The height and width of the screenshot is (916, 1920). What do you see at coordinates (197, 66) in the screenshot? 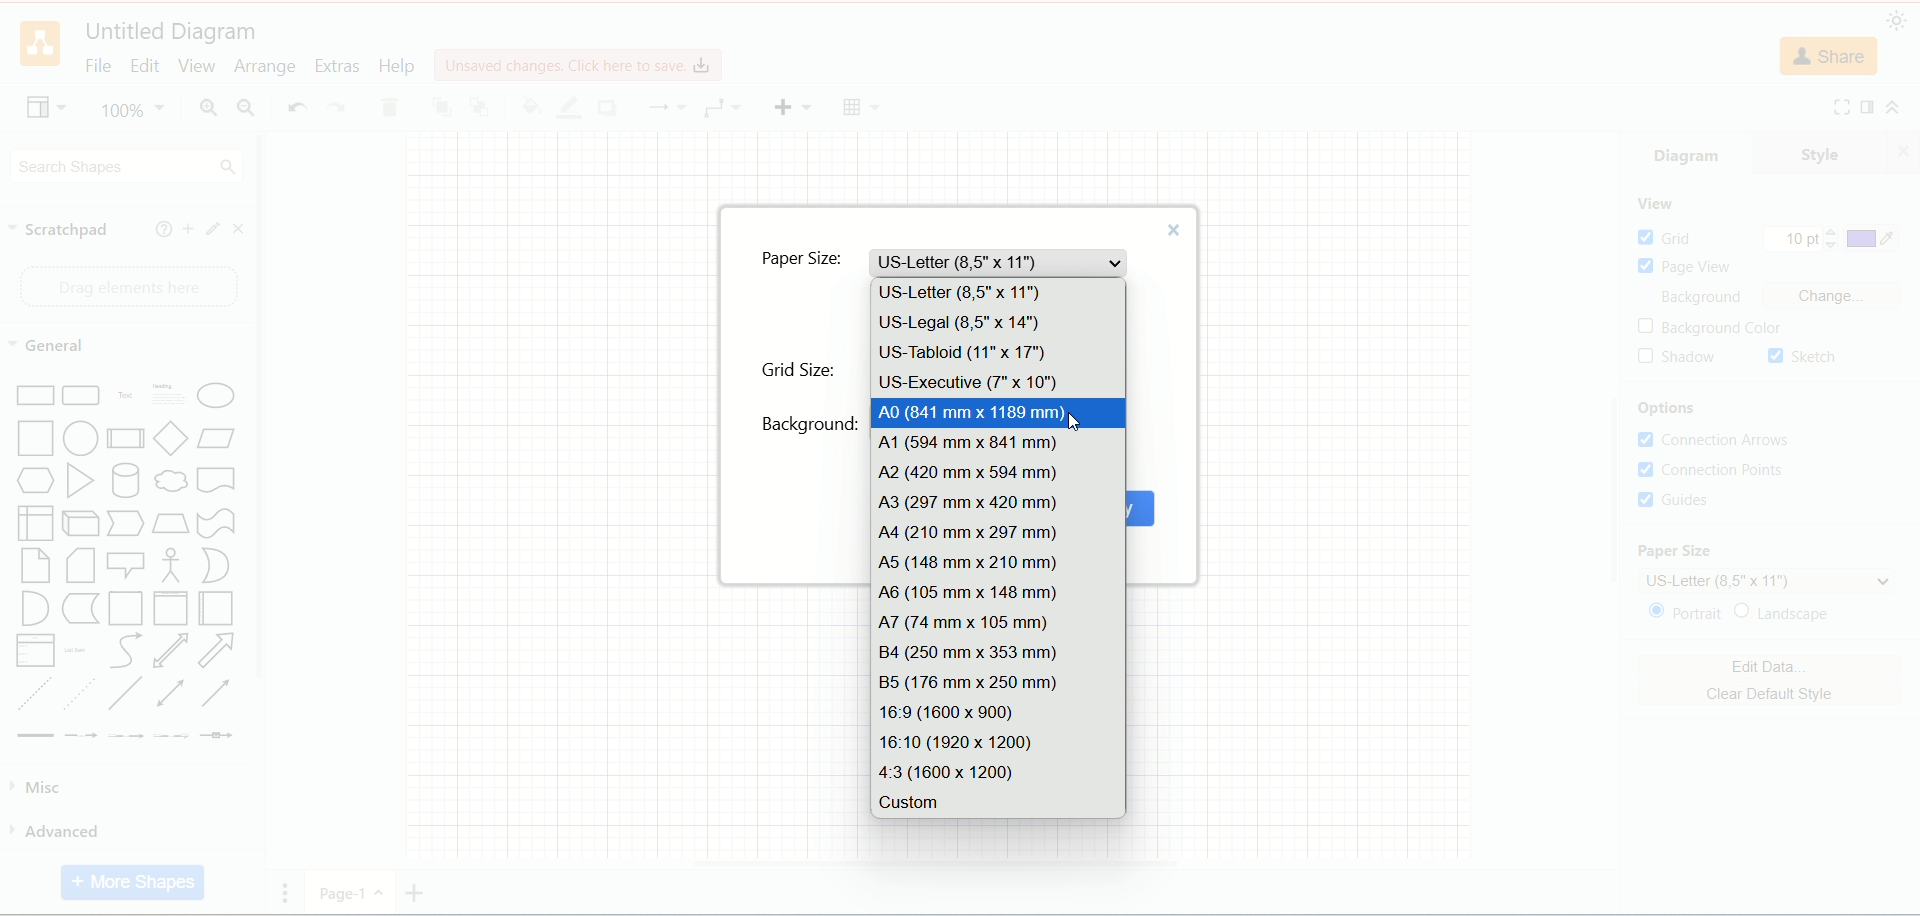
I see `view` at bounding box center [197, 66].